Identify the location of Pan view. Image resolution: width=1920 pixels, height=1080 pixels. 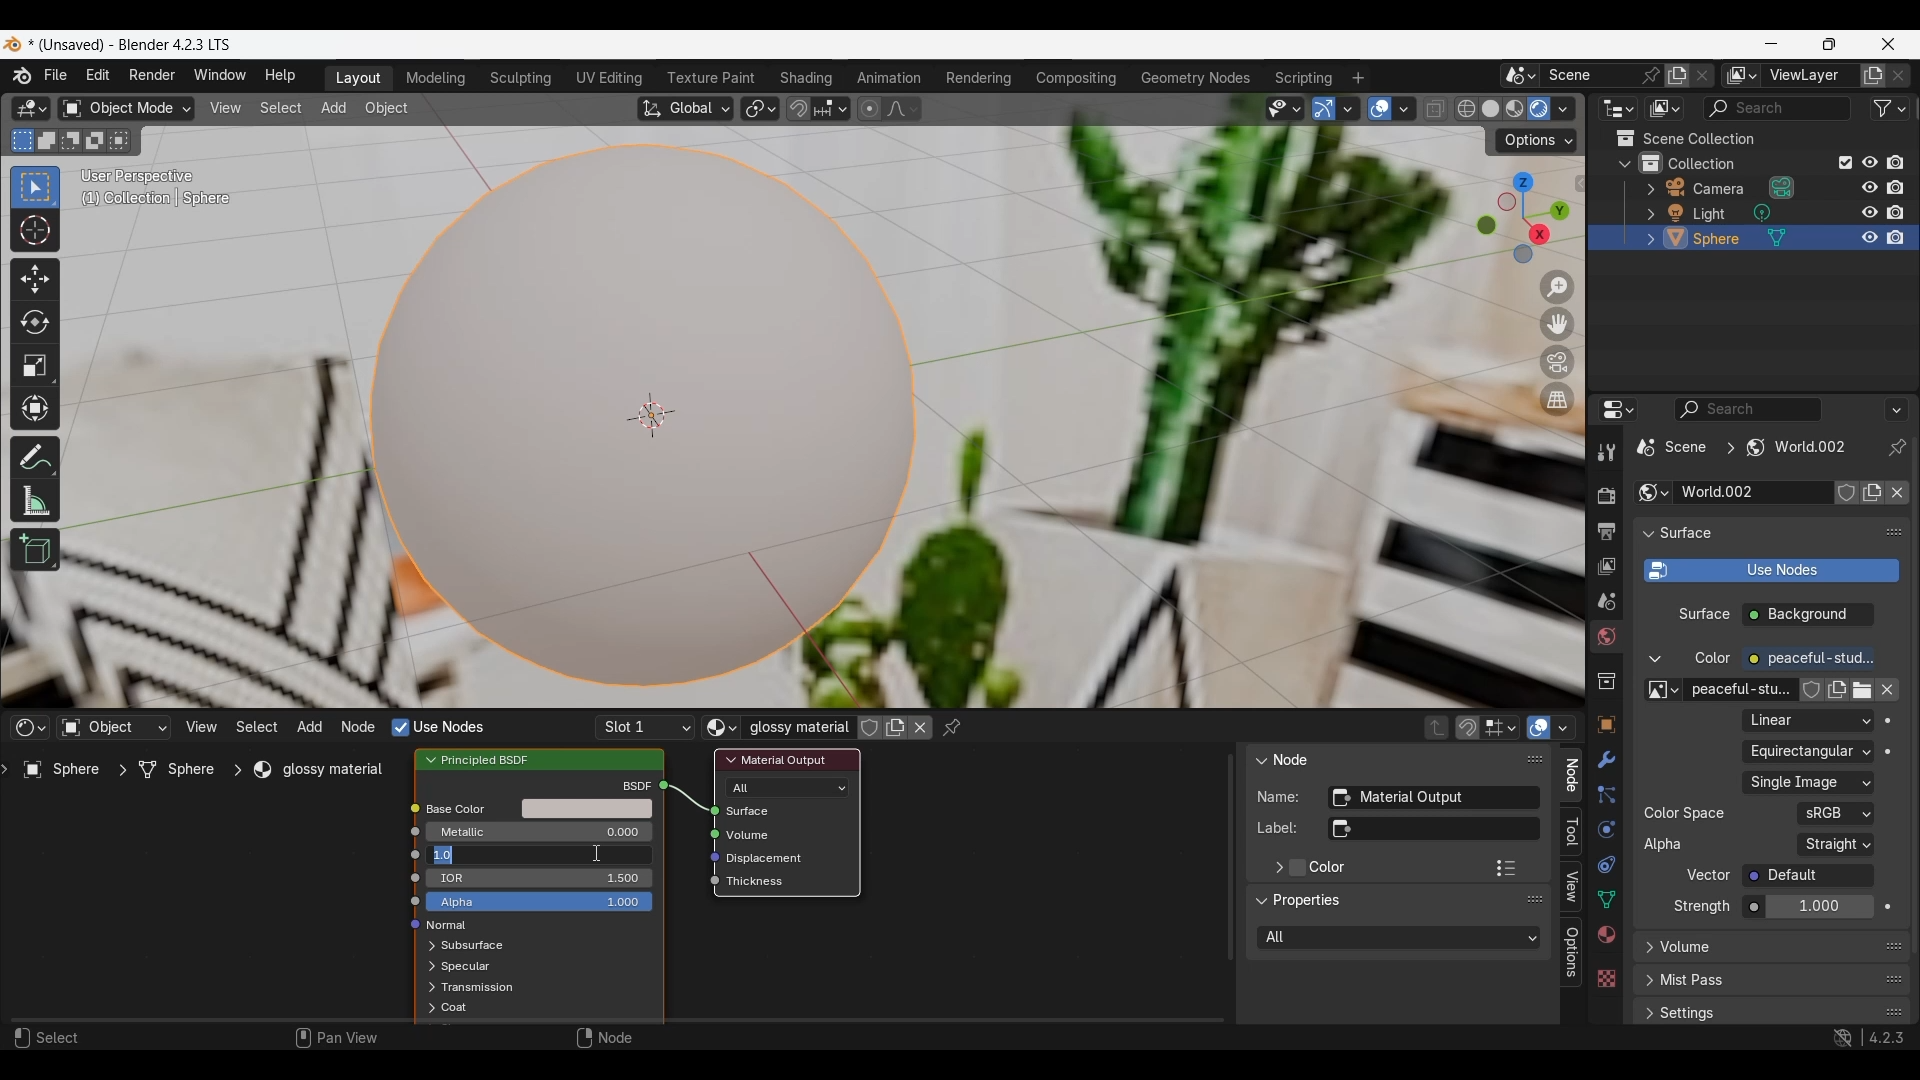
(336, 1037).